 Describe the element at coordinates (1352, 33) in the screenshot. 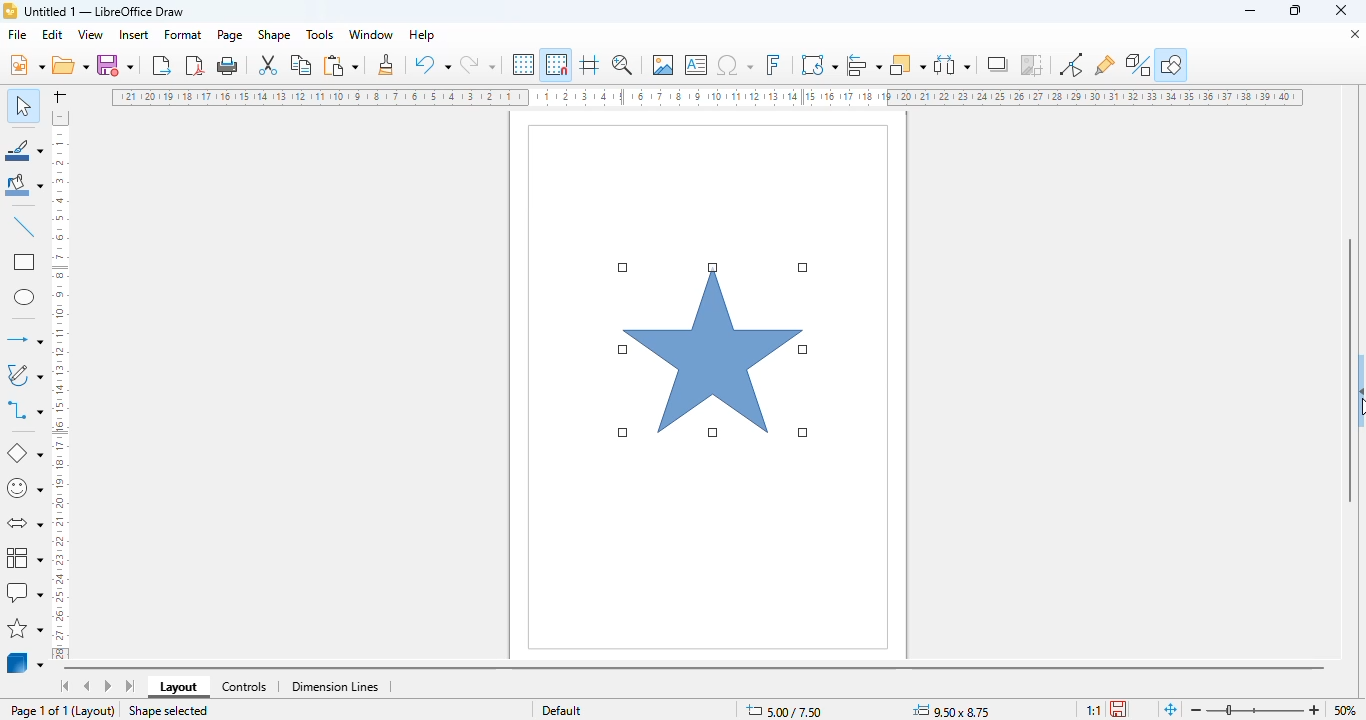

I see `close document` at that location.